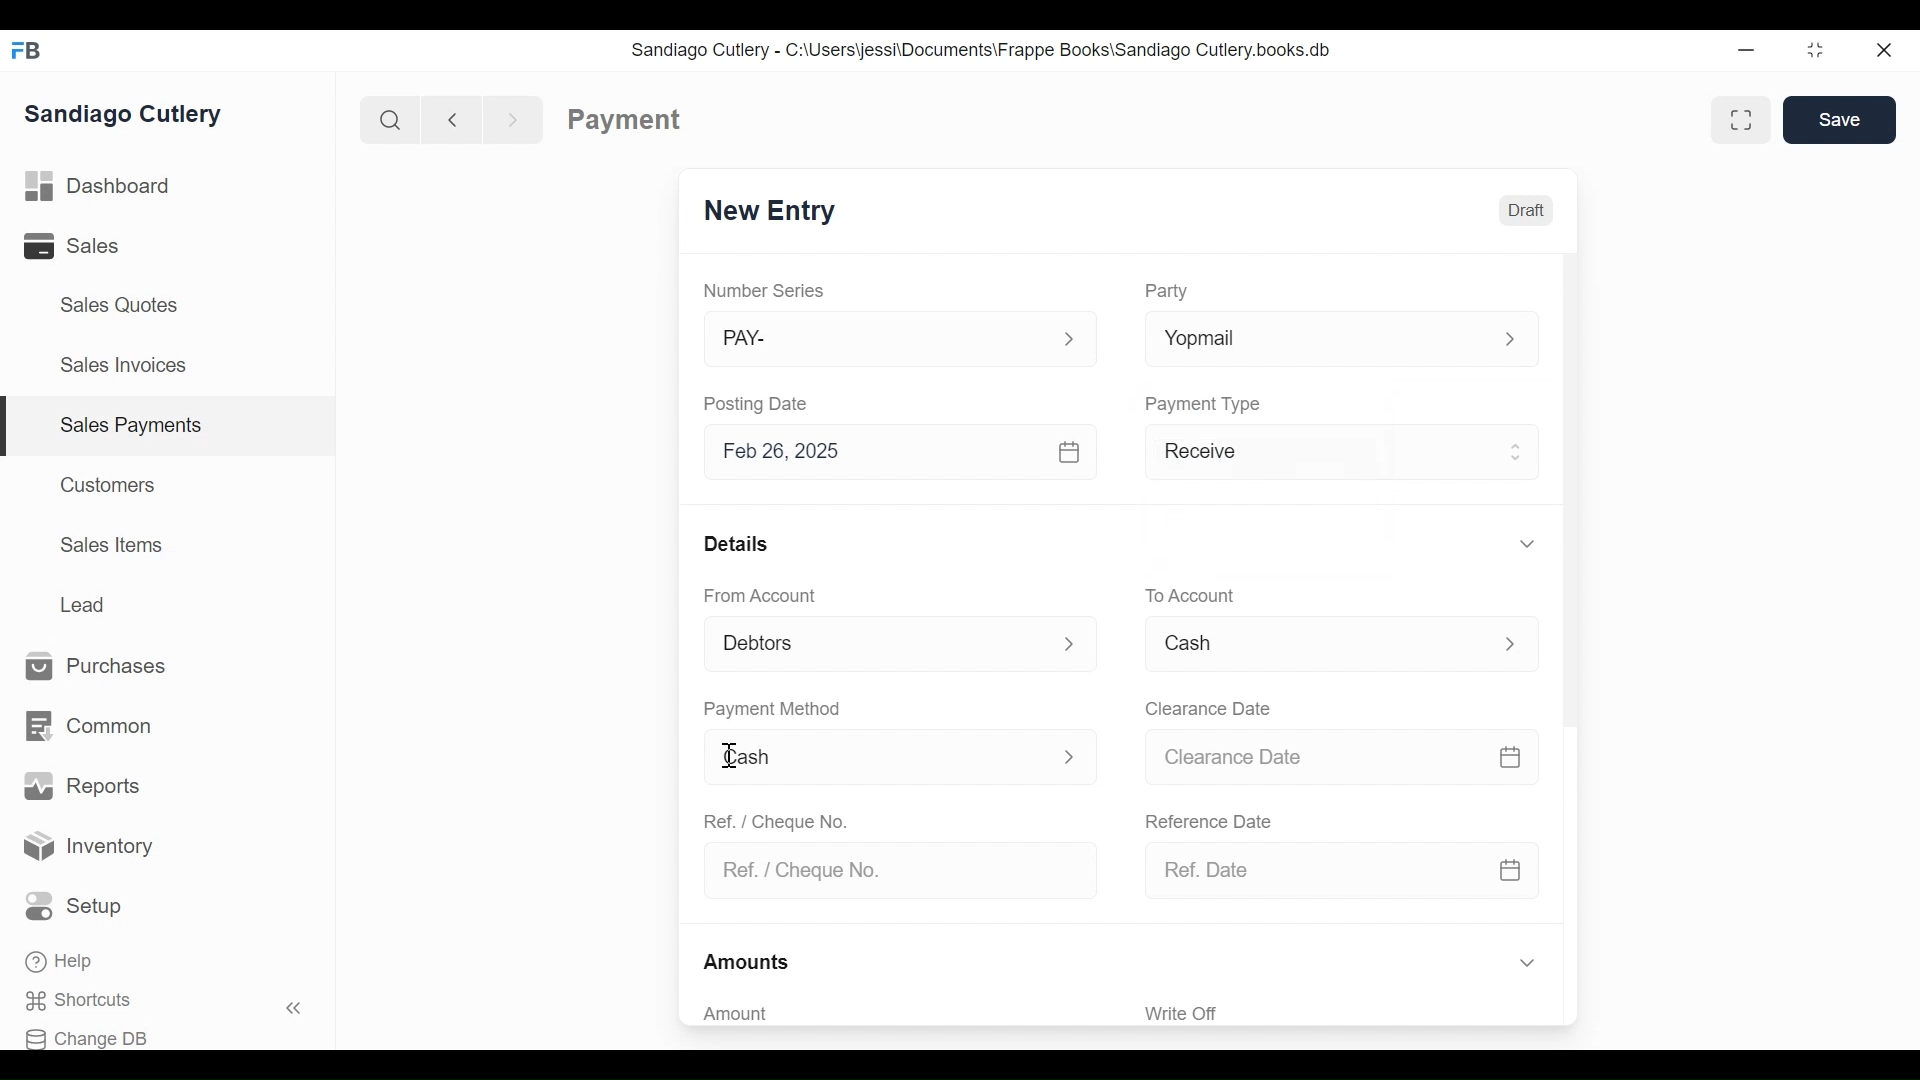  Describe the element at coordinates (97, 667) in the screenshot. I see `Purchases` at that location.